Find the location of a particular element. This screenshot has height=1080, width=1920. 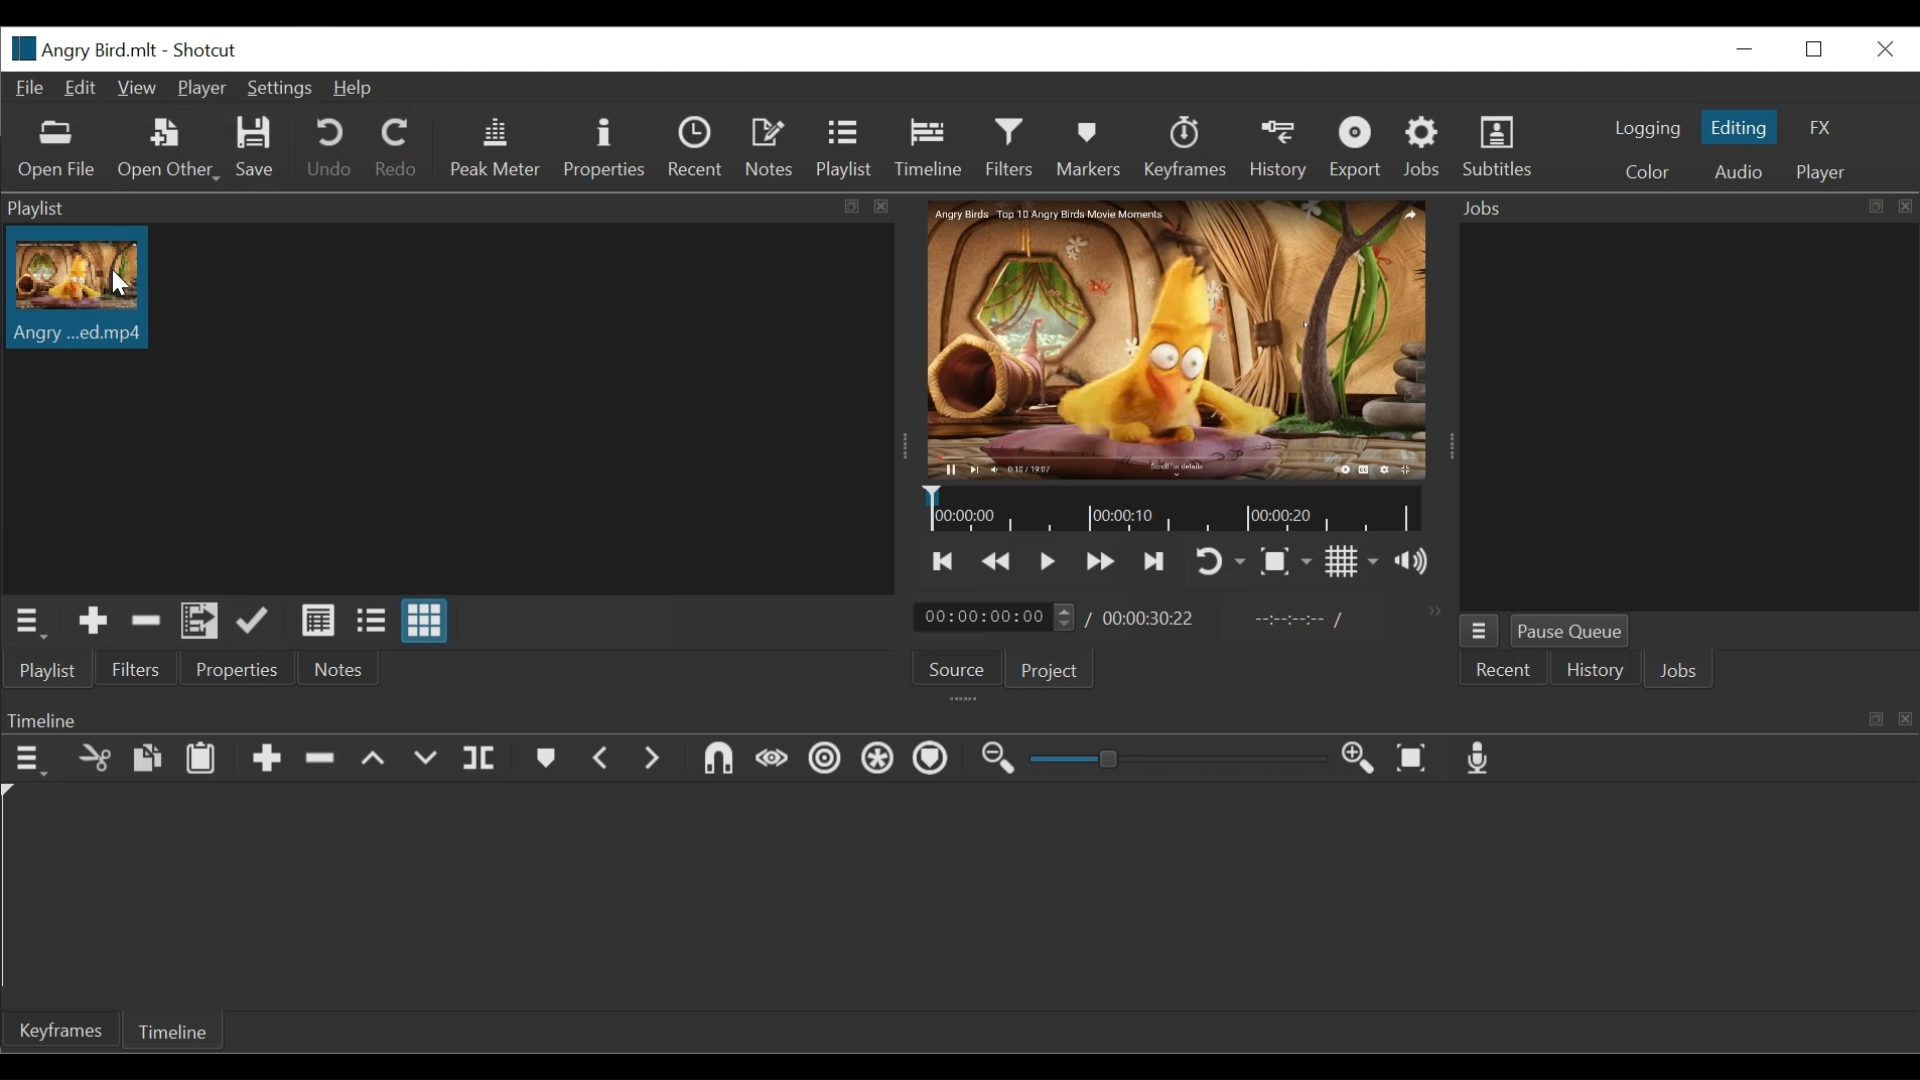

lift is located at coordinates (373, 760).